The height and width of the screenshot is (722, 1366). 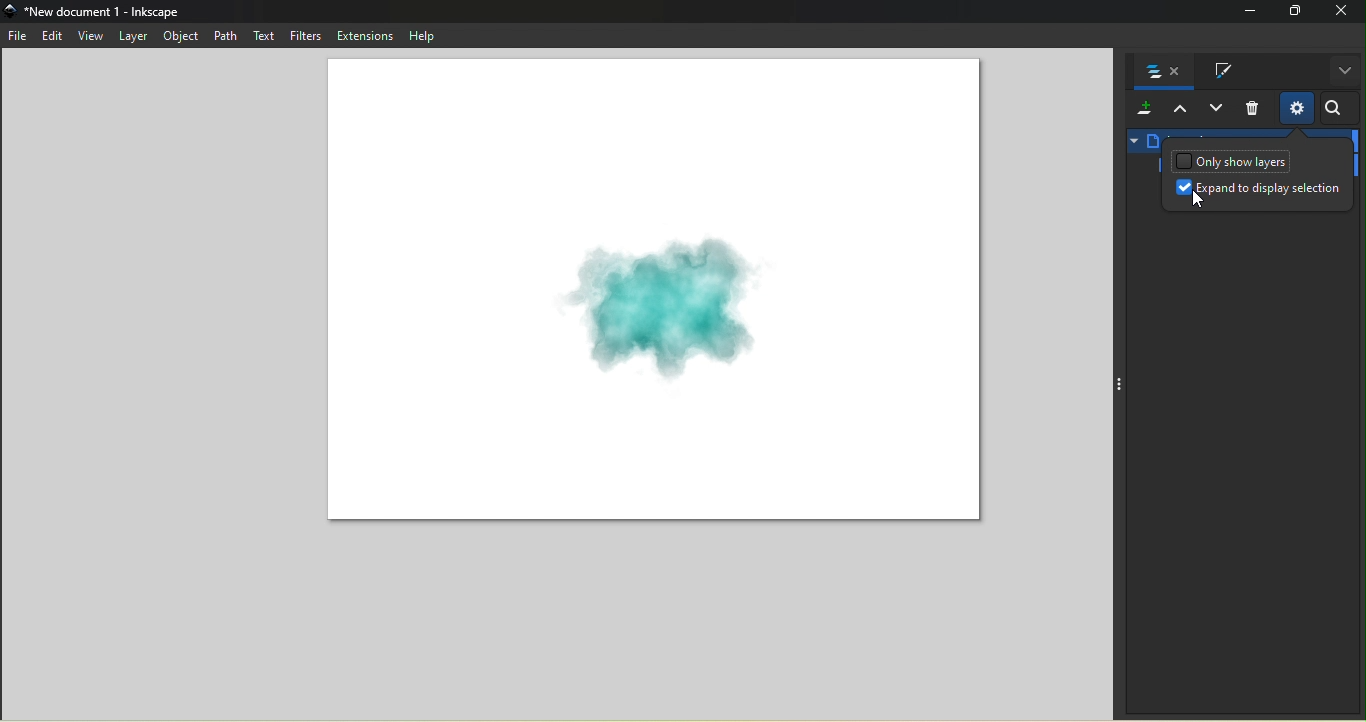 What do you see at coordinates (180, 36) in the screenshot?
I see `Object` at bounding box center [180, 36].